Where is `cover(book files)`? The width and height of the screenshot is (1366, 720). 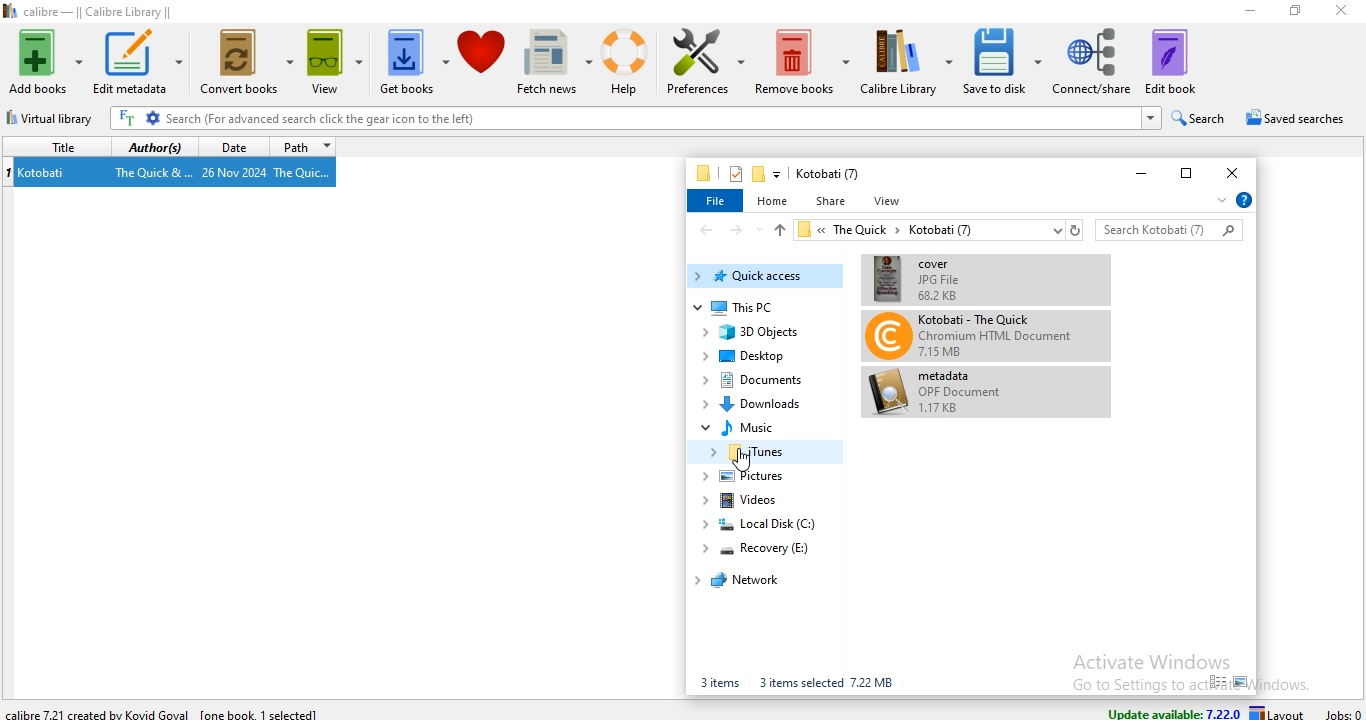 cover(book files) is located at coordinates (972, 277).